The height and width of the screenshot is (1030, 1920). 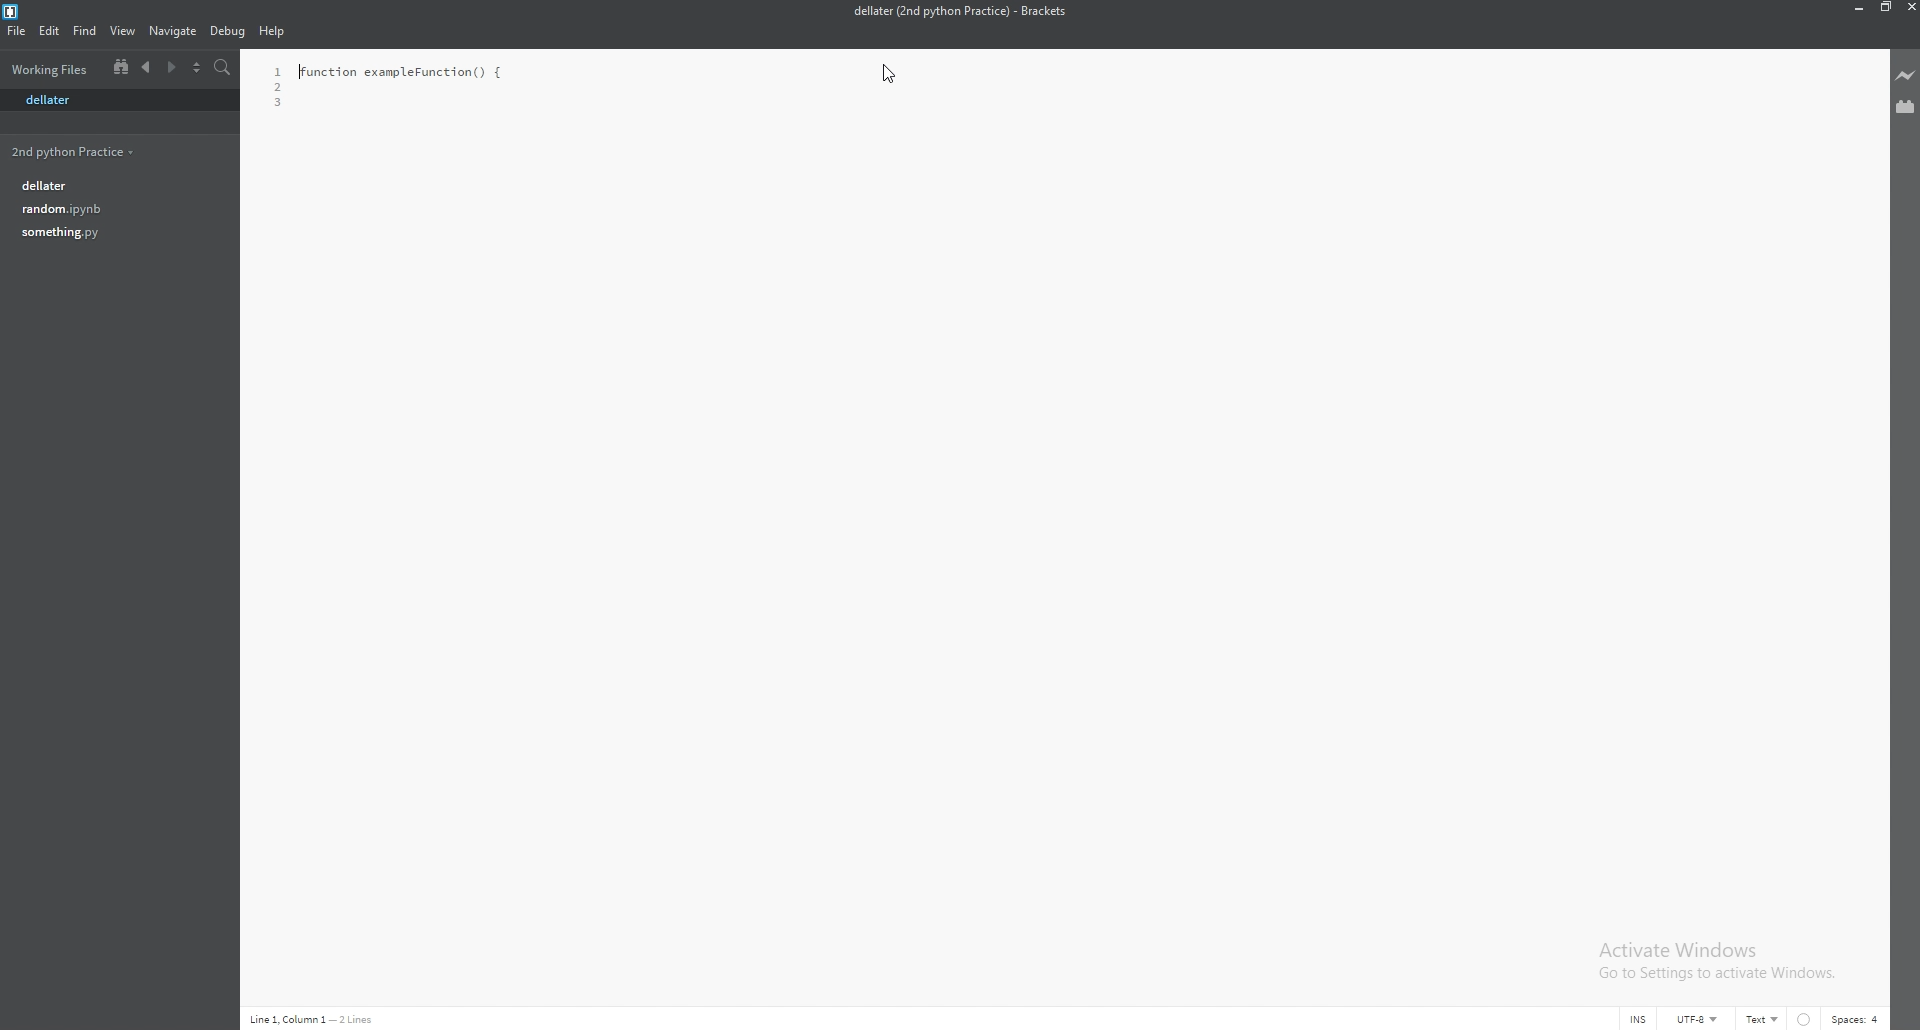 I want to click on spaces: 4, so click(x=1857, y=1019).